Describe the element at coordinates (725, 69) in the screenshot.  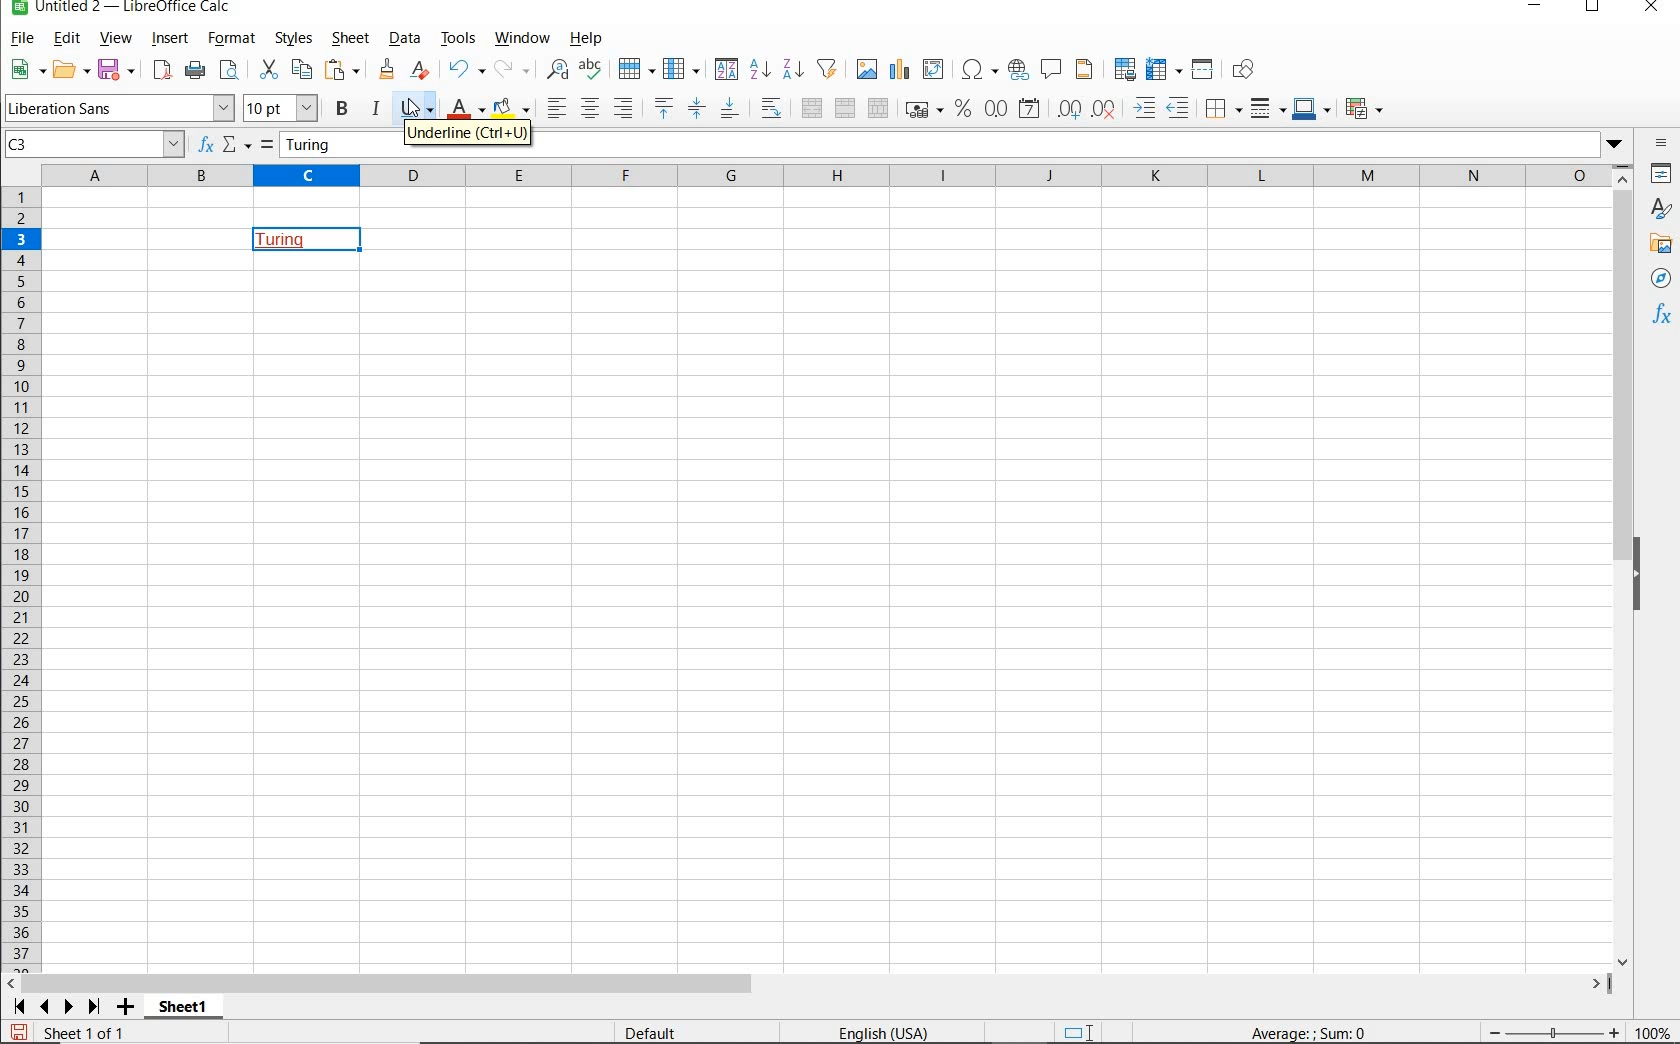
I see `SORT` at that location.